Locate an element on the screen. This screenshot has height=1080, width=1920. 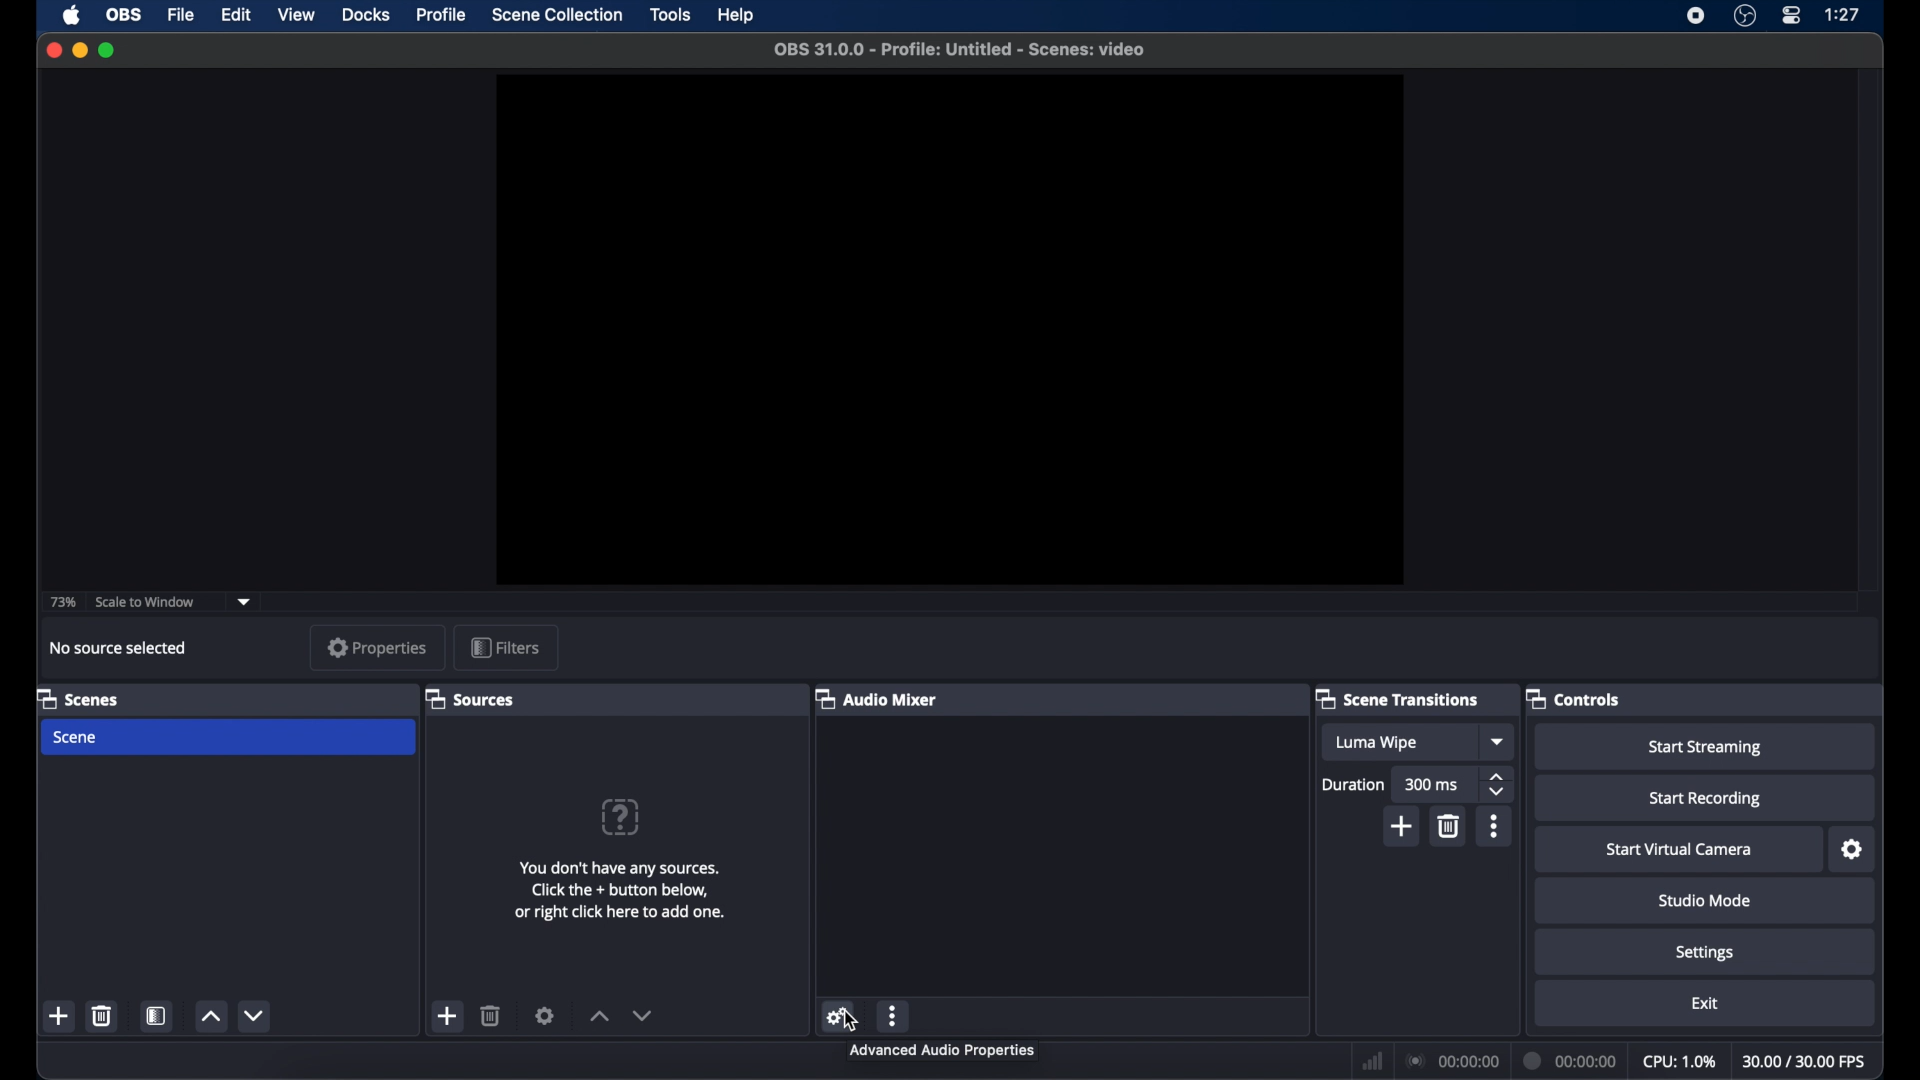
more options is located at coordinates (1495, 826).